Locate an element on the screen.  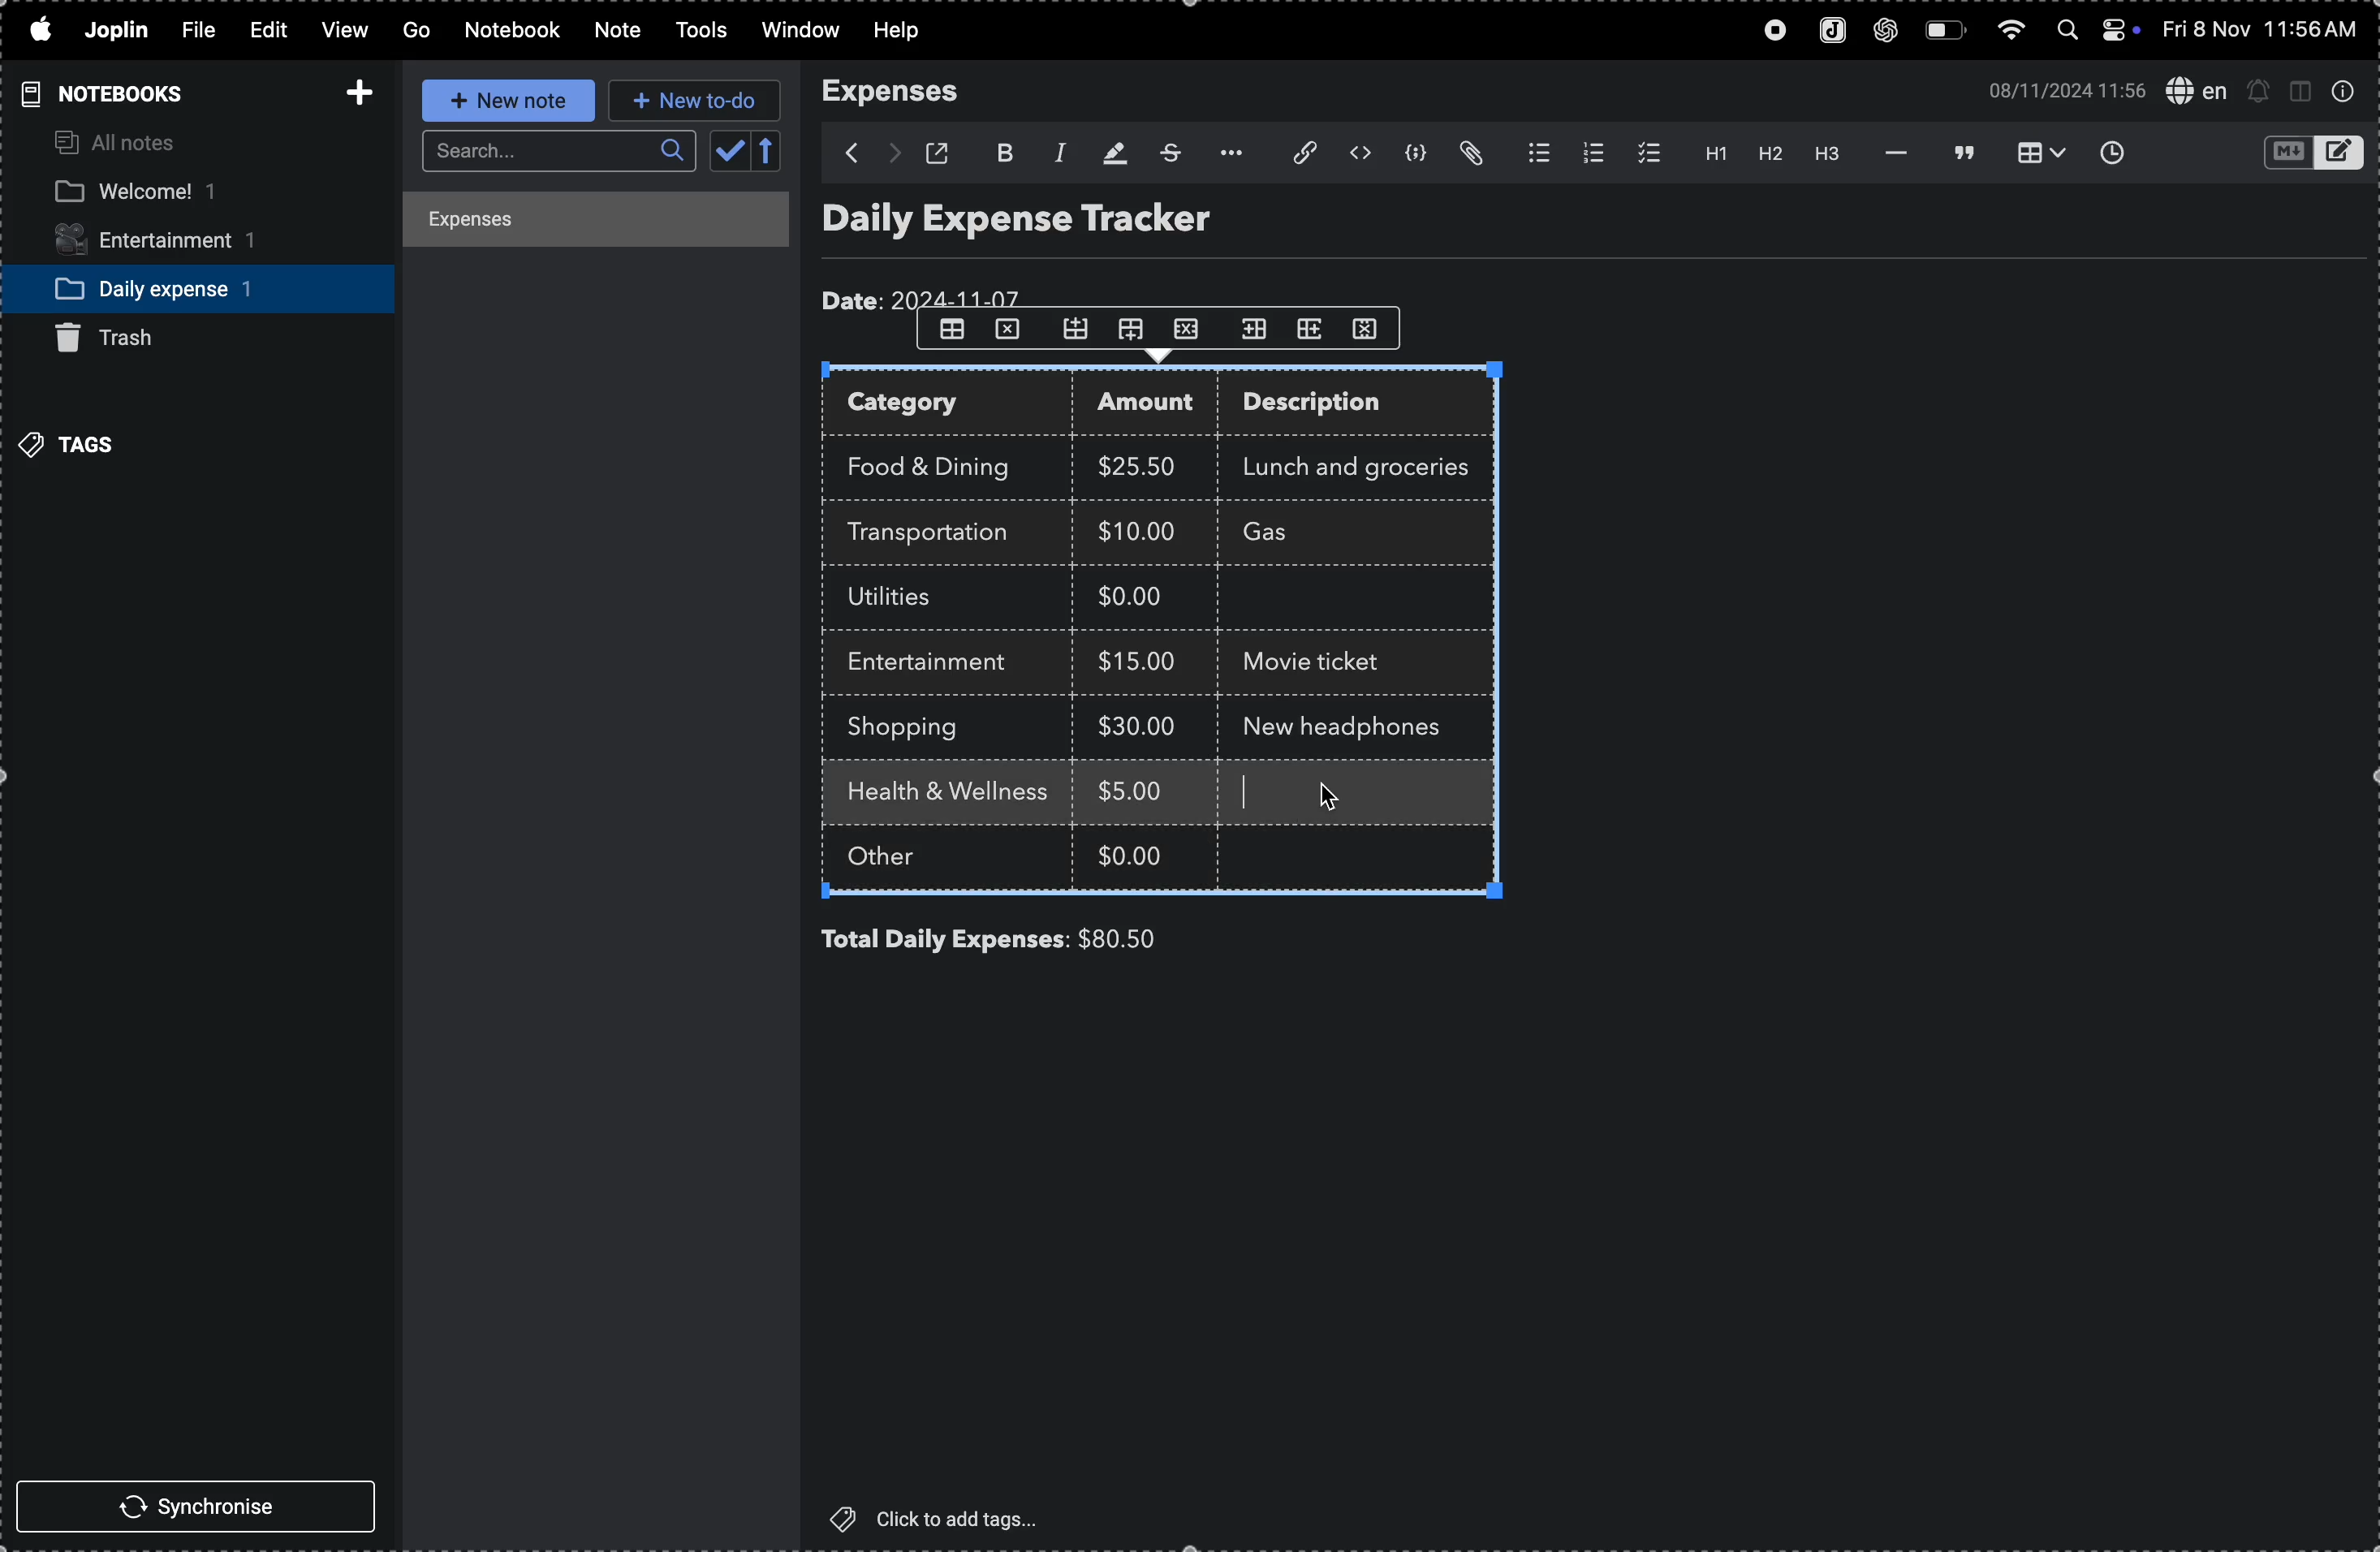
cursor is located at coordinates (1338, 798).